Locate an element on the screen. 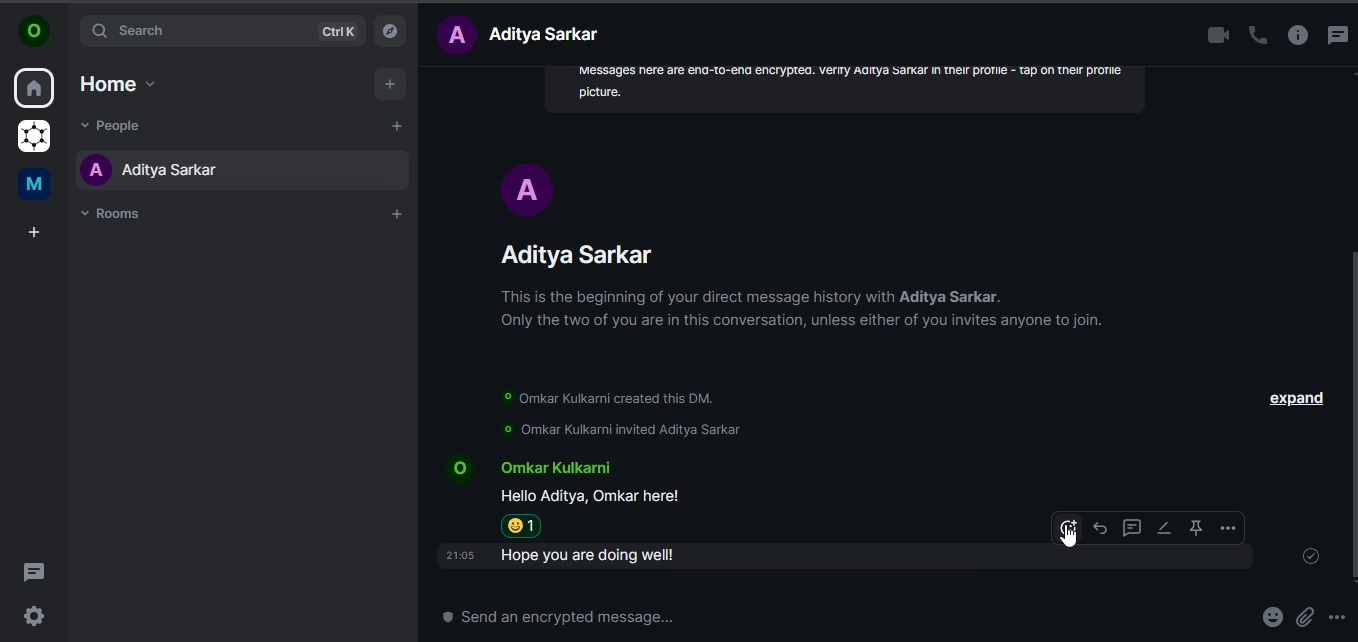  Aditya Sarkar is located at coordinates (581, 255).